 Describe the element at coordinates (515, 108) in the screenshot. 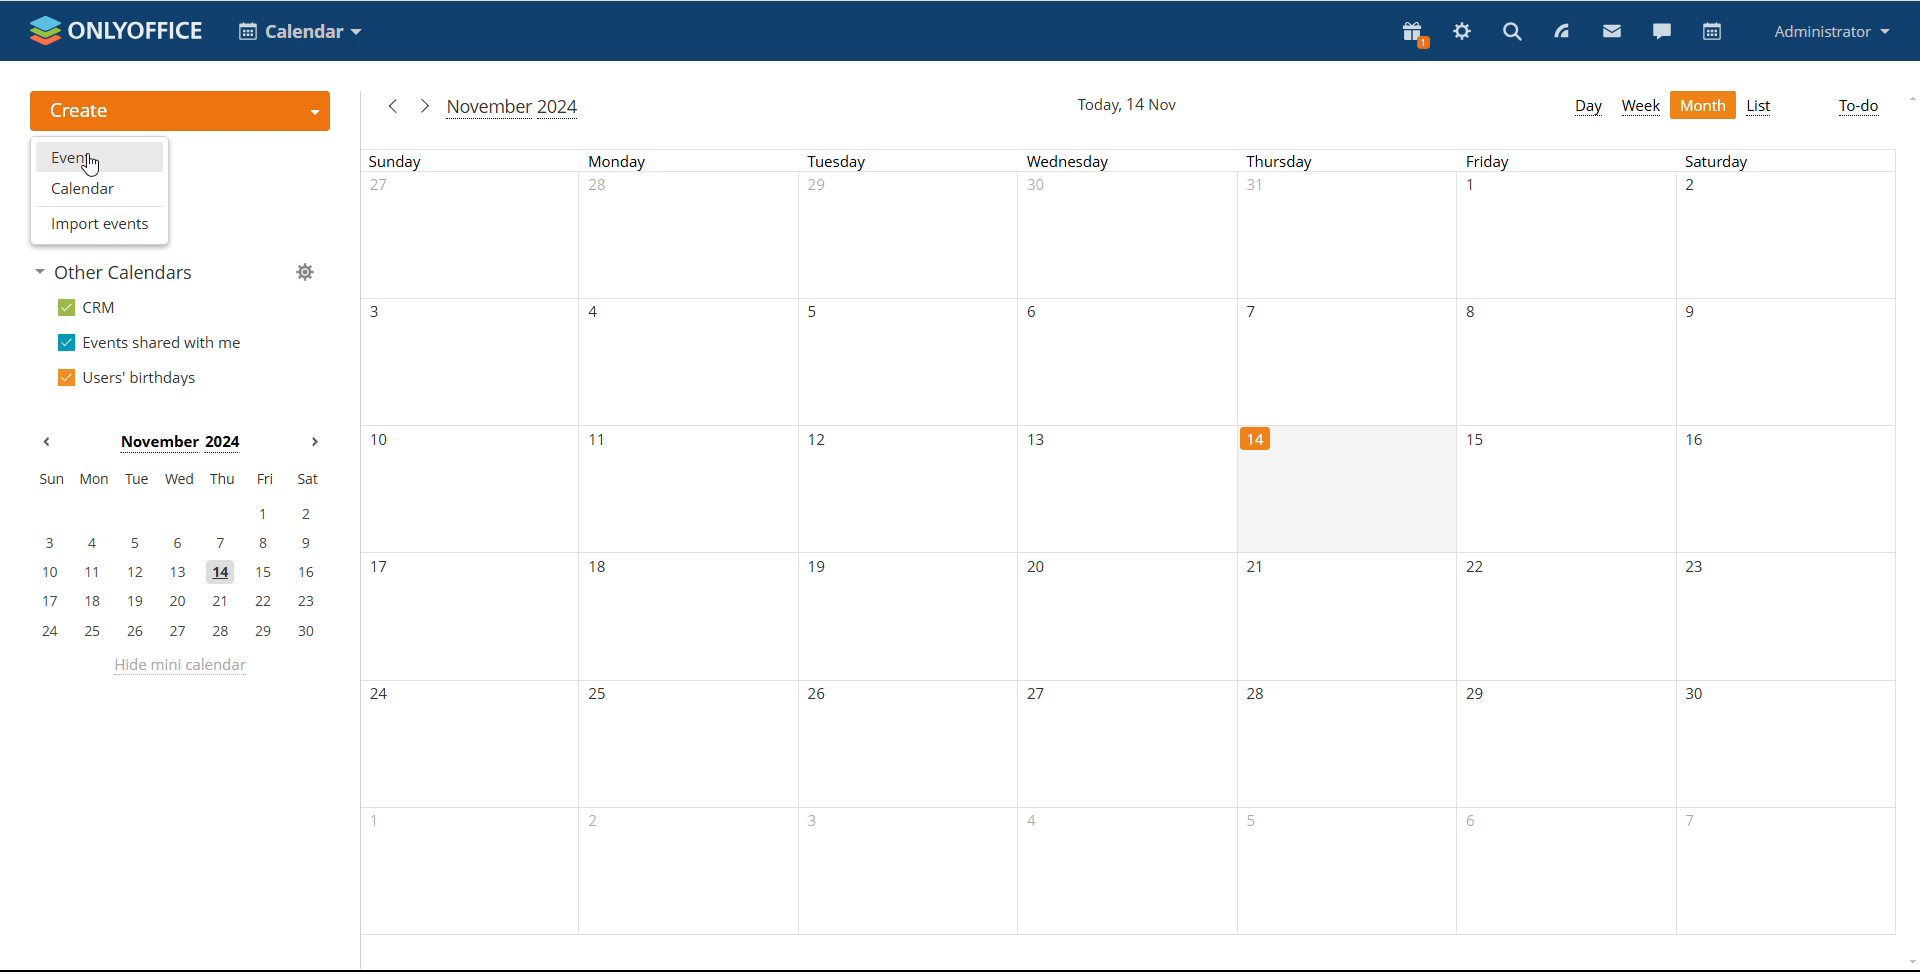

I see `current month` at that location.